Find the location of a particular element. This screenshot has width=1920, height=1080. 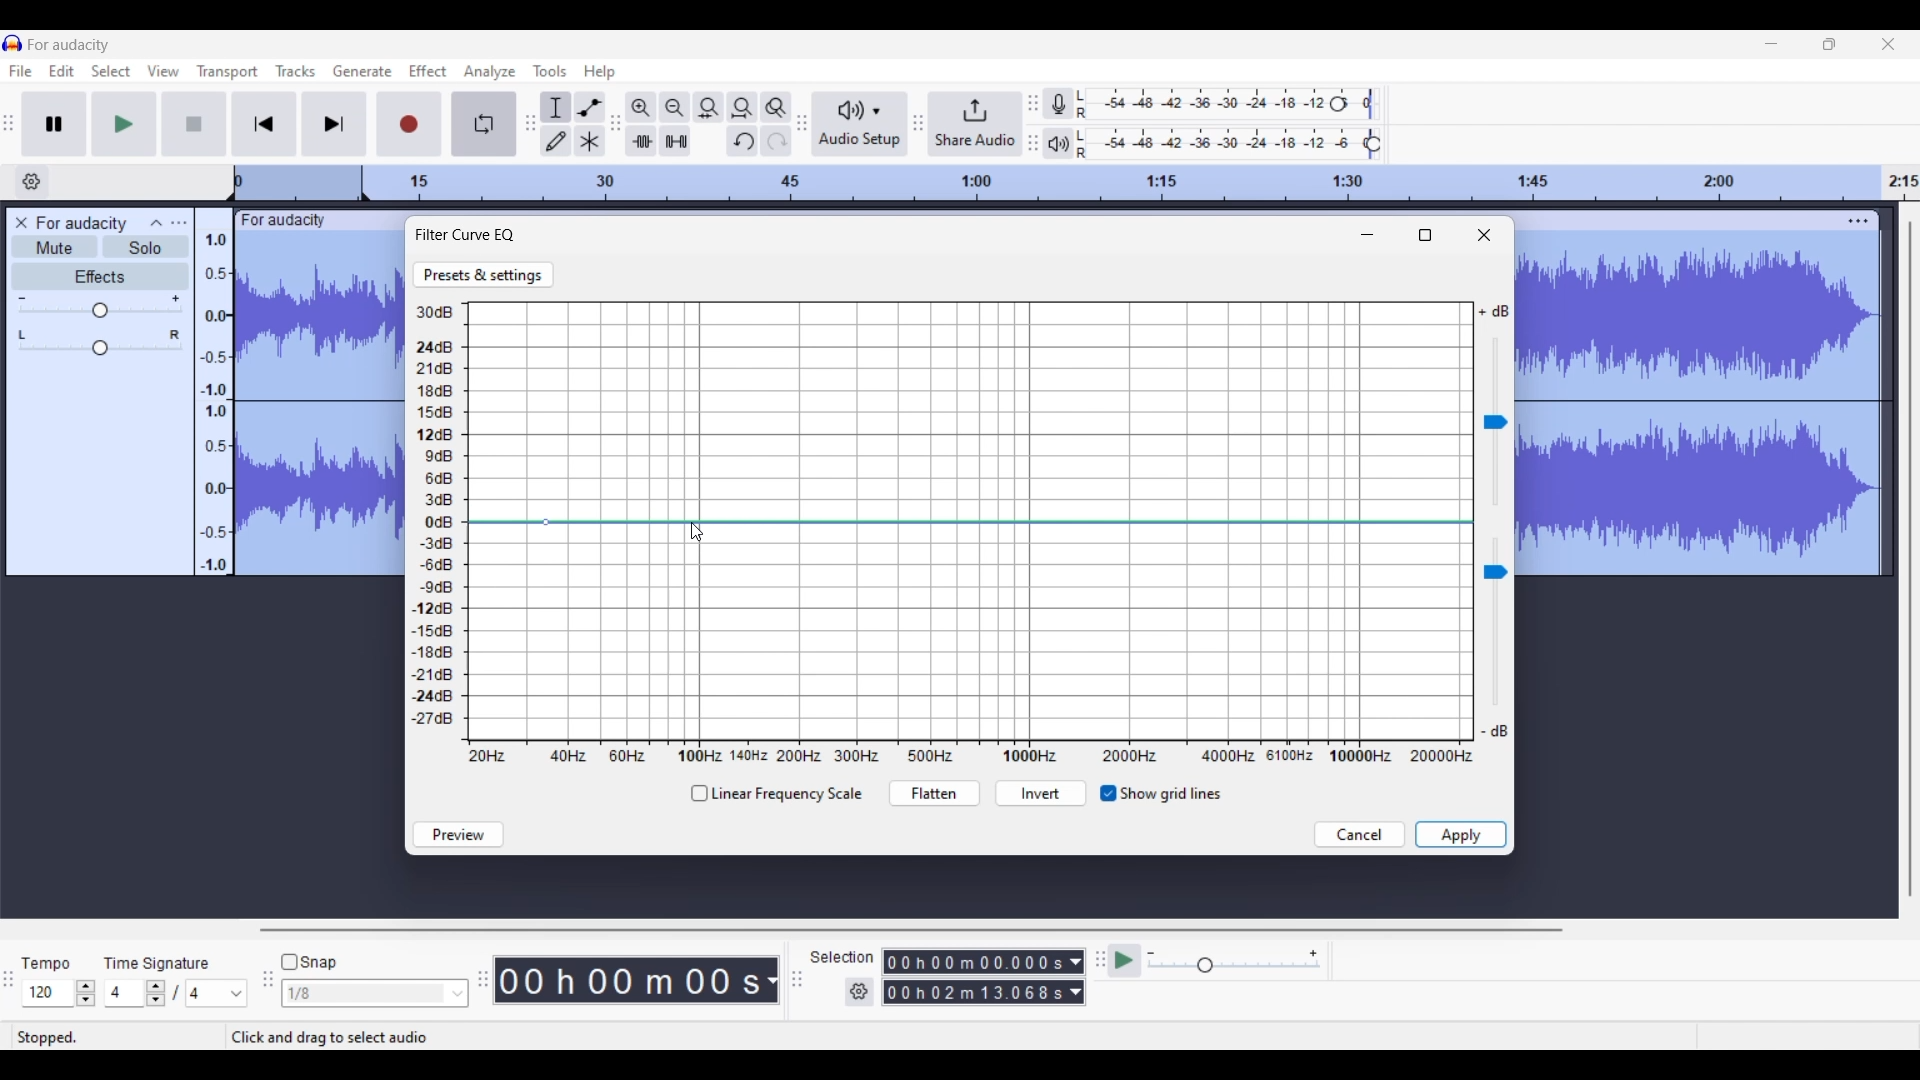

Recording level is located at coordinates (1206, 104).